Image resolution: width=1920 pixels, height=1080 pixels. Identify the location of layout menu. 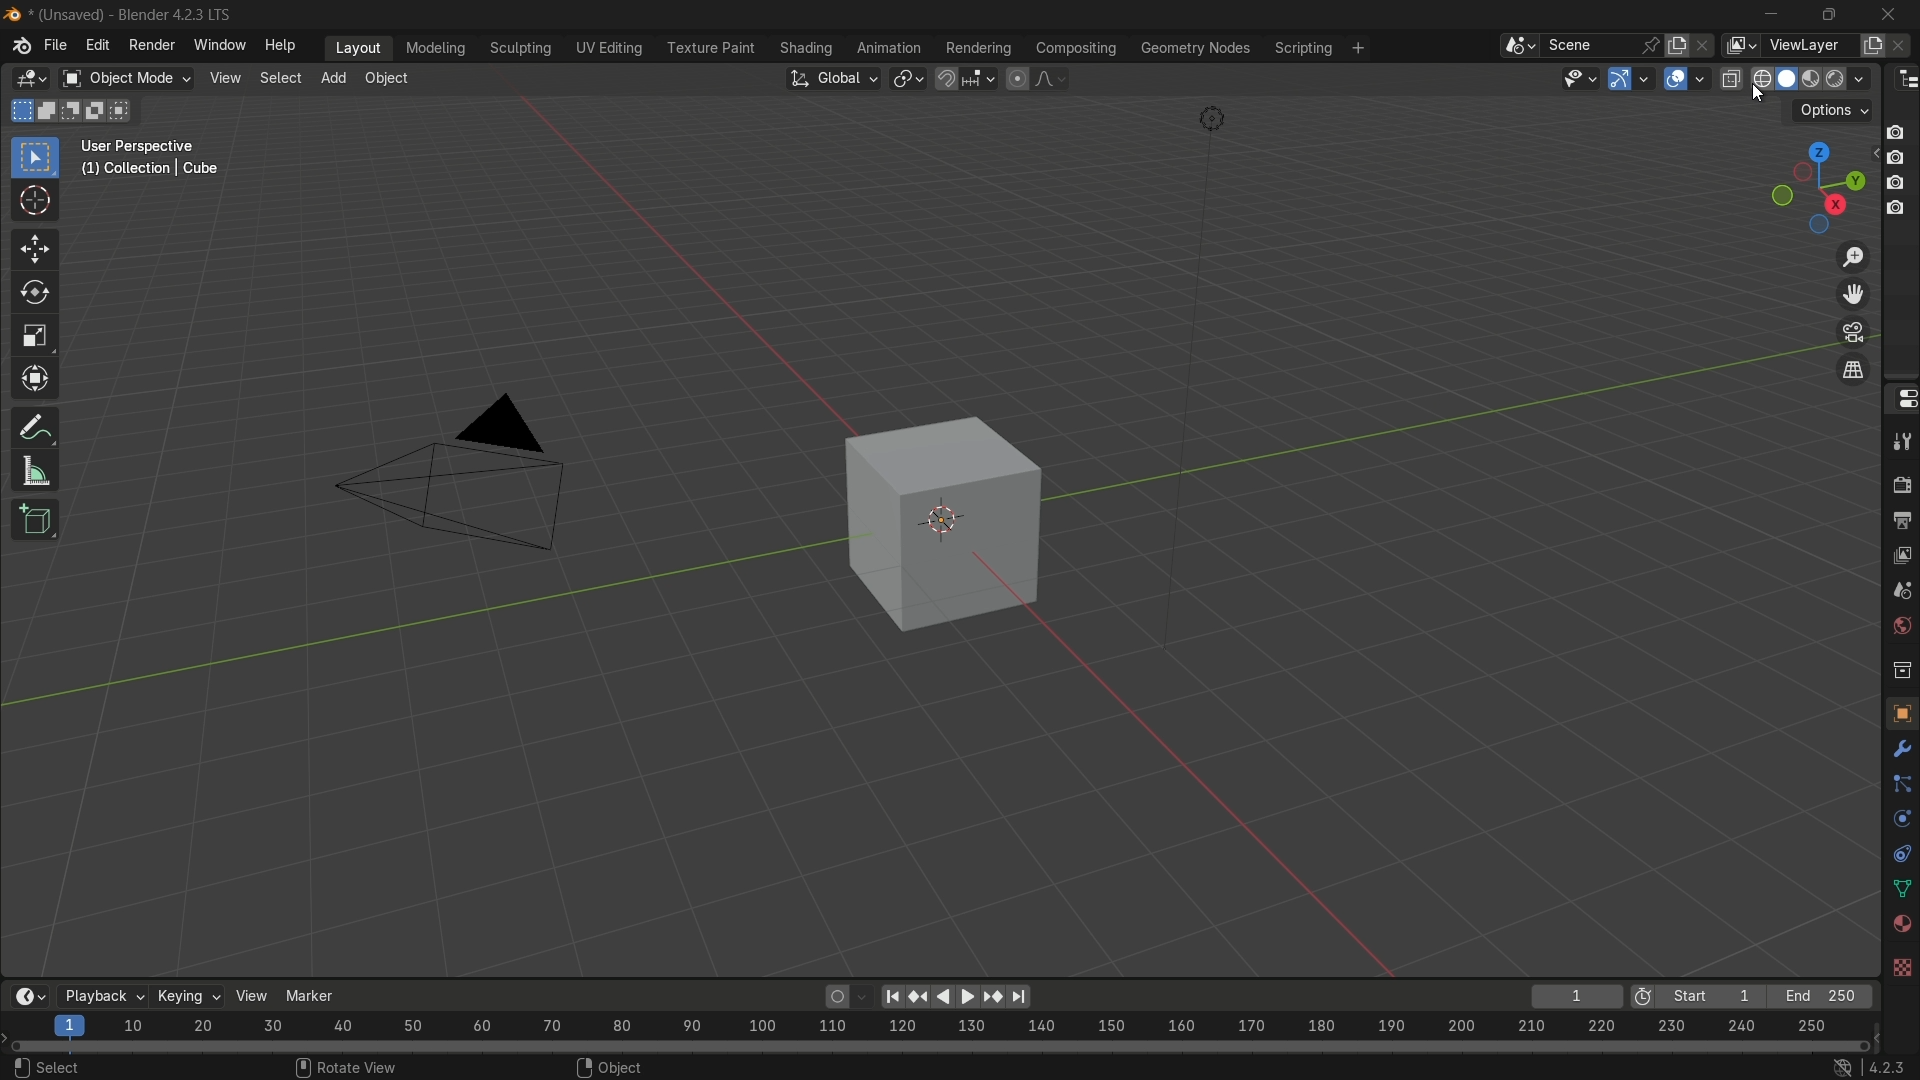
(358, 45).